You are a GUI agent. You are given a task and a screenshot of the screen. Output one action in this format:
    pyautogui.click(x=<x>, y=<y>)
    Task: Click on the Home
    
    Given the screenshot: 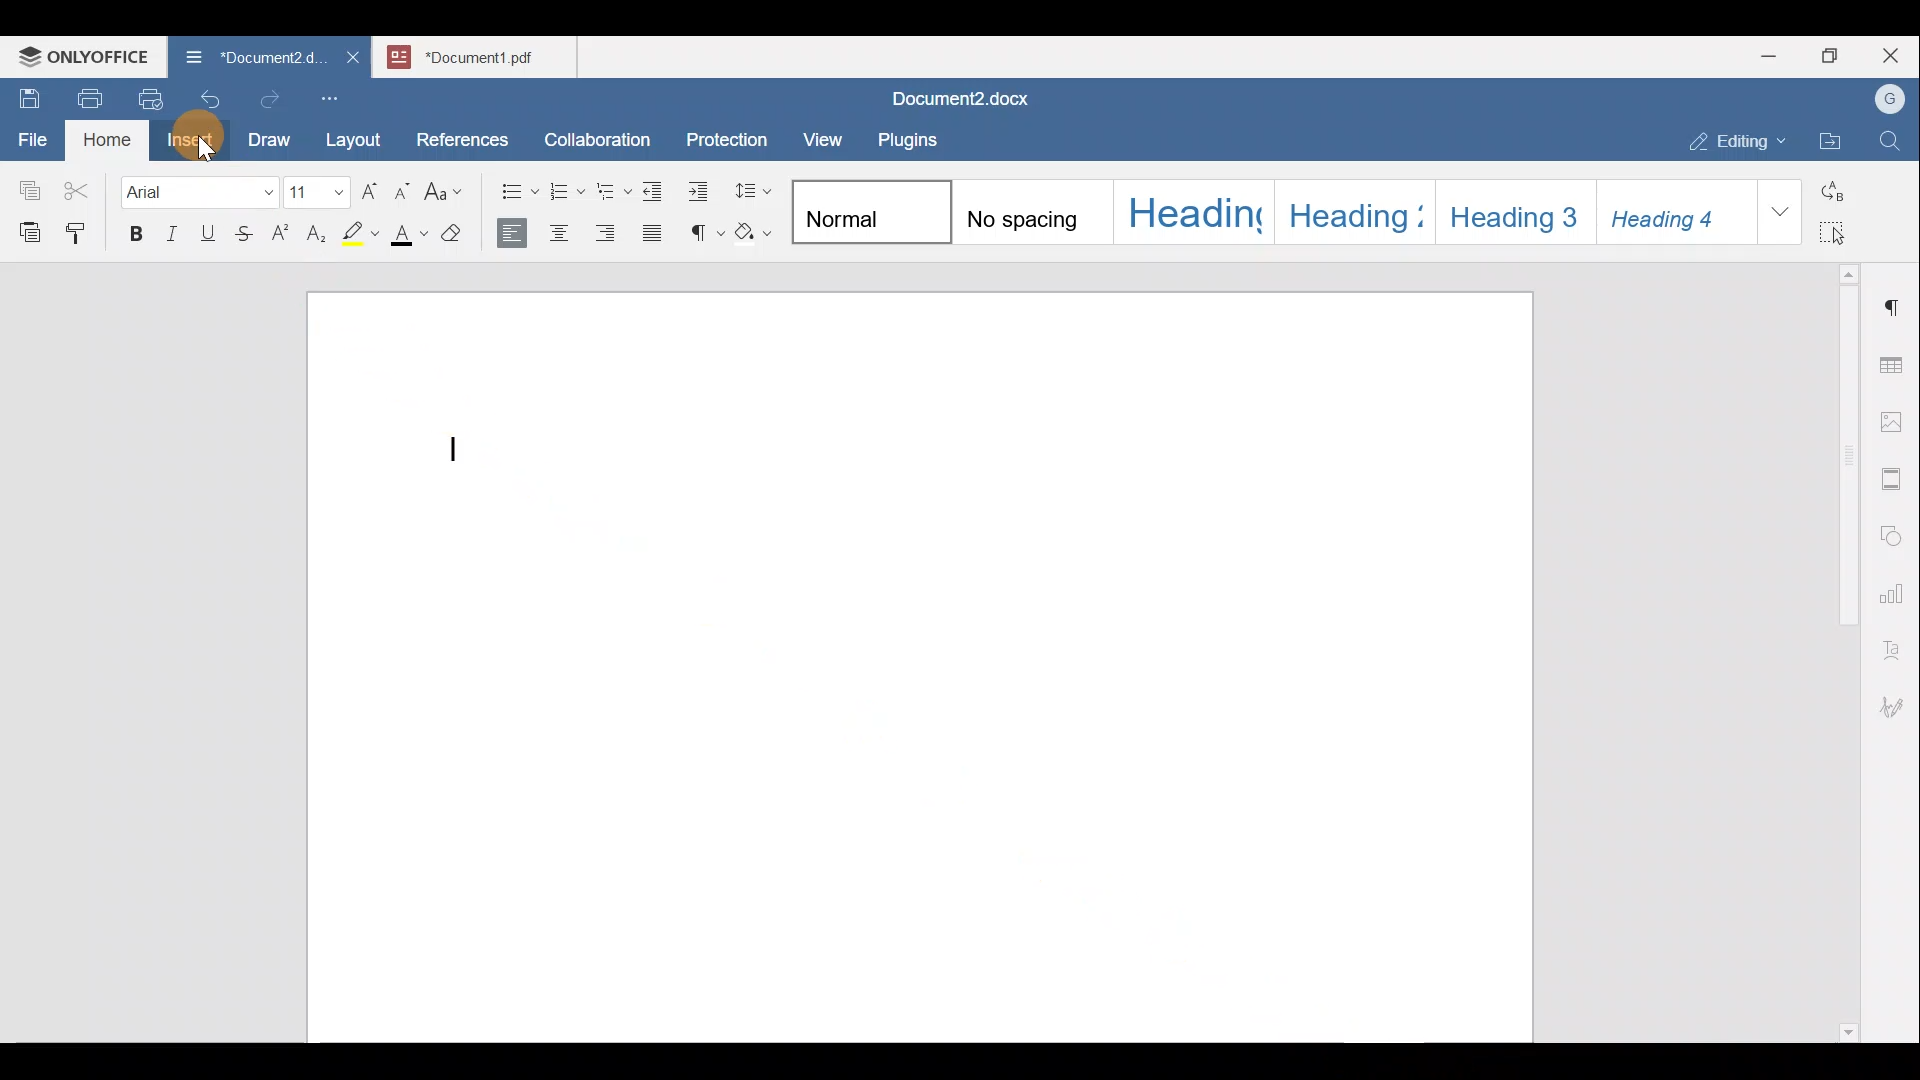 What is the action you would take?
    pyautogui.click(x=108, y=138)
    